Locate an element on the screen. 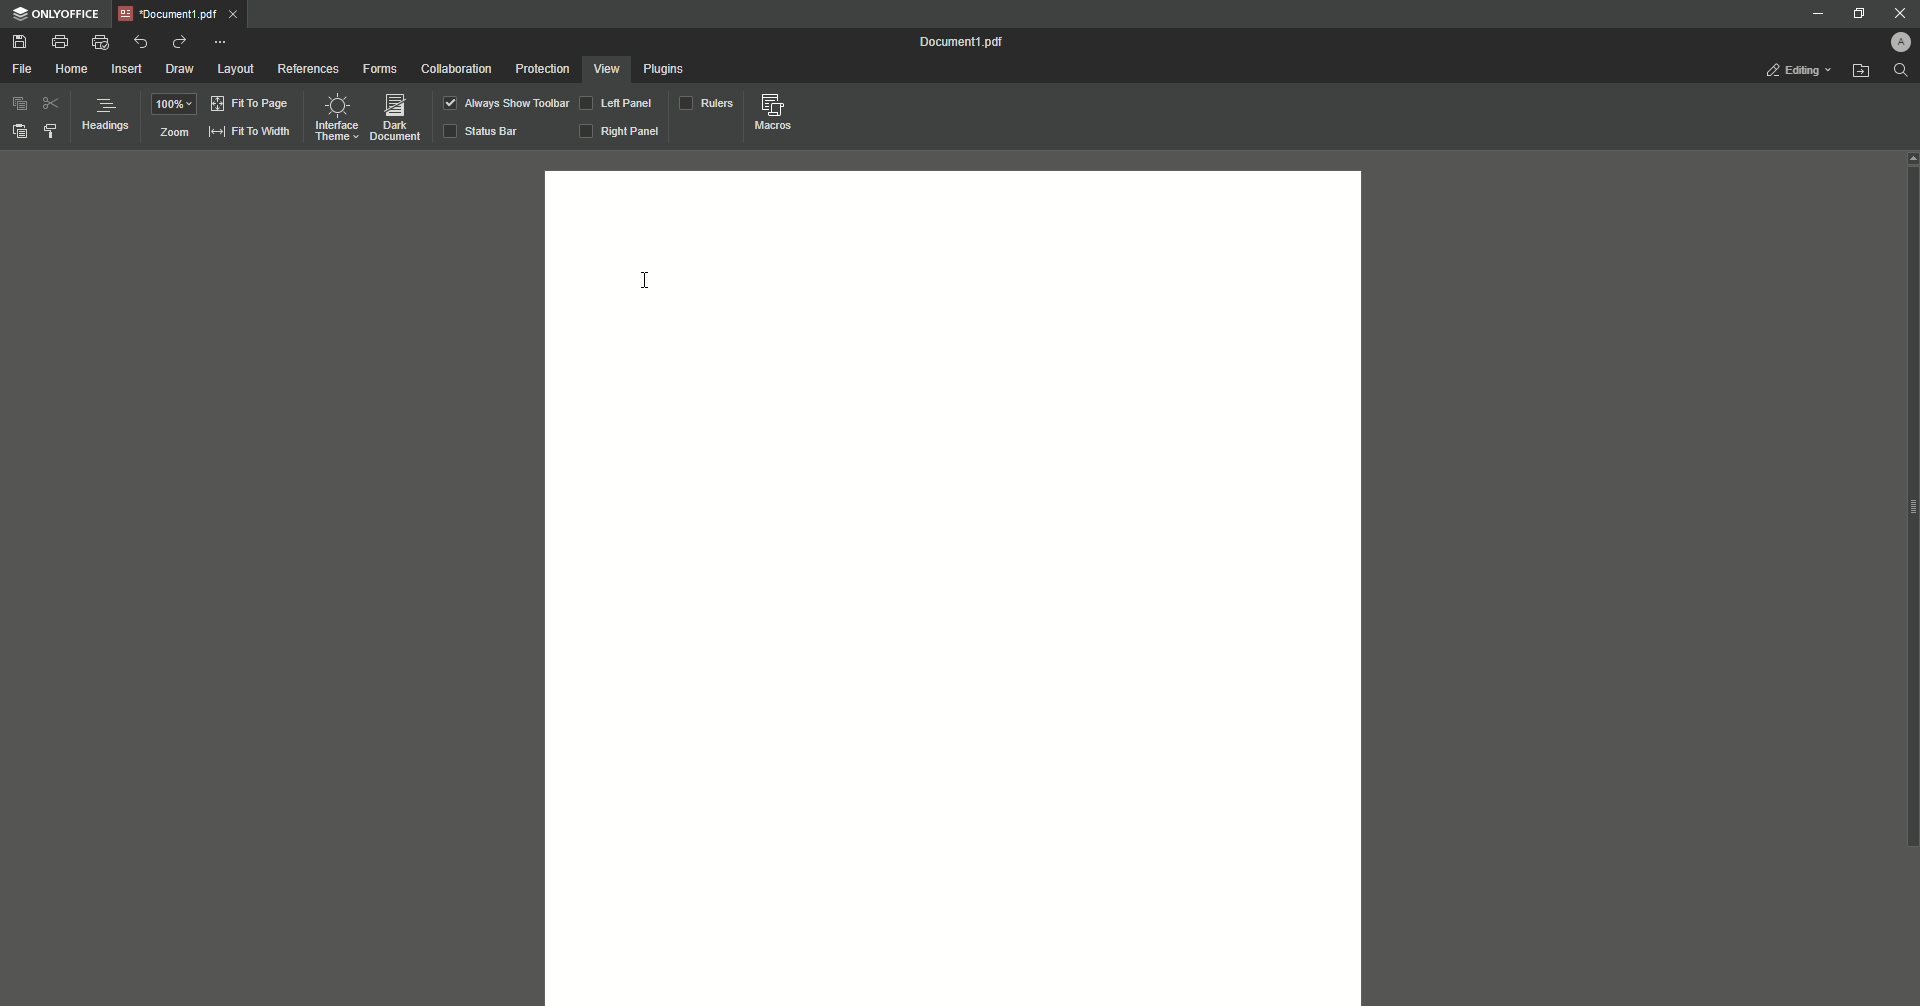  Rulers is located at coordinates (705, 102).